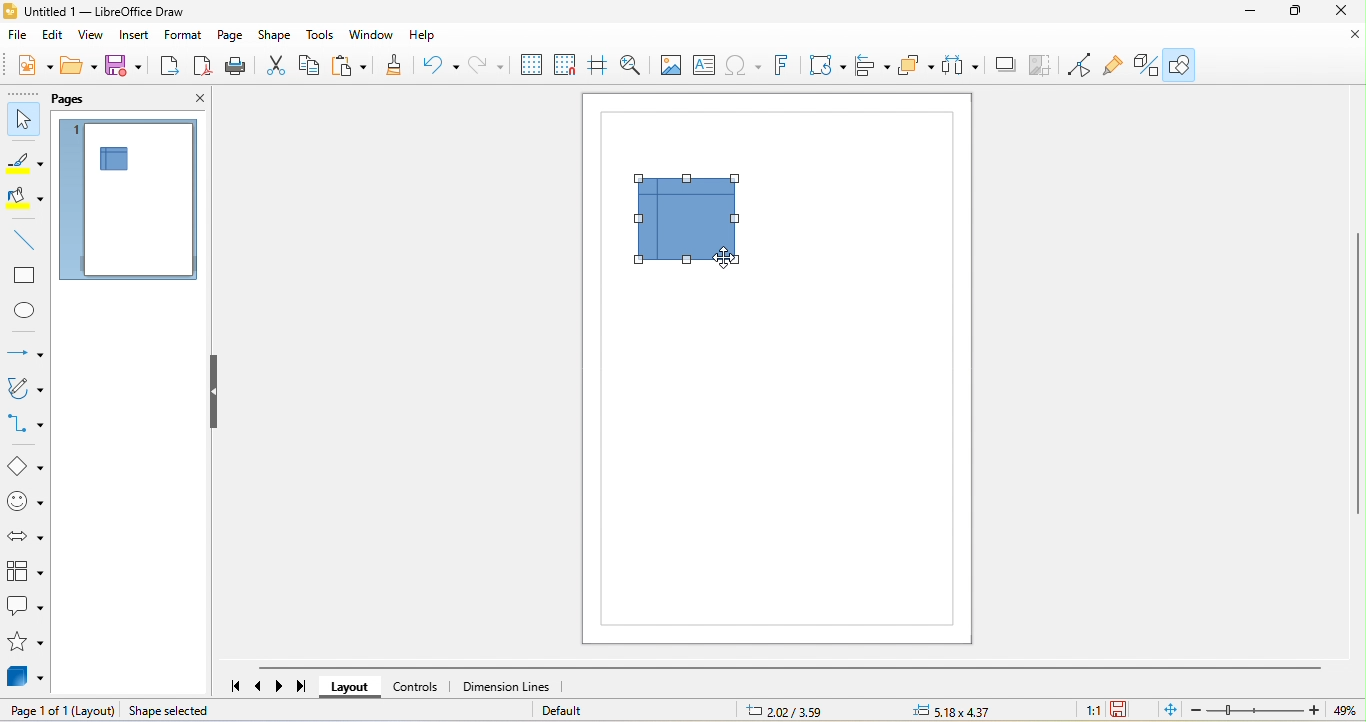 Image resolution: width=1366 pixels, height=722 pixels. What do you see at coordinates (1092, 712) in the screenshot?
I see `1:1` at bounding box center [1092, 712].